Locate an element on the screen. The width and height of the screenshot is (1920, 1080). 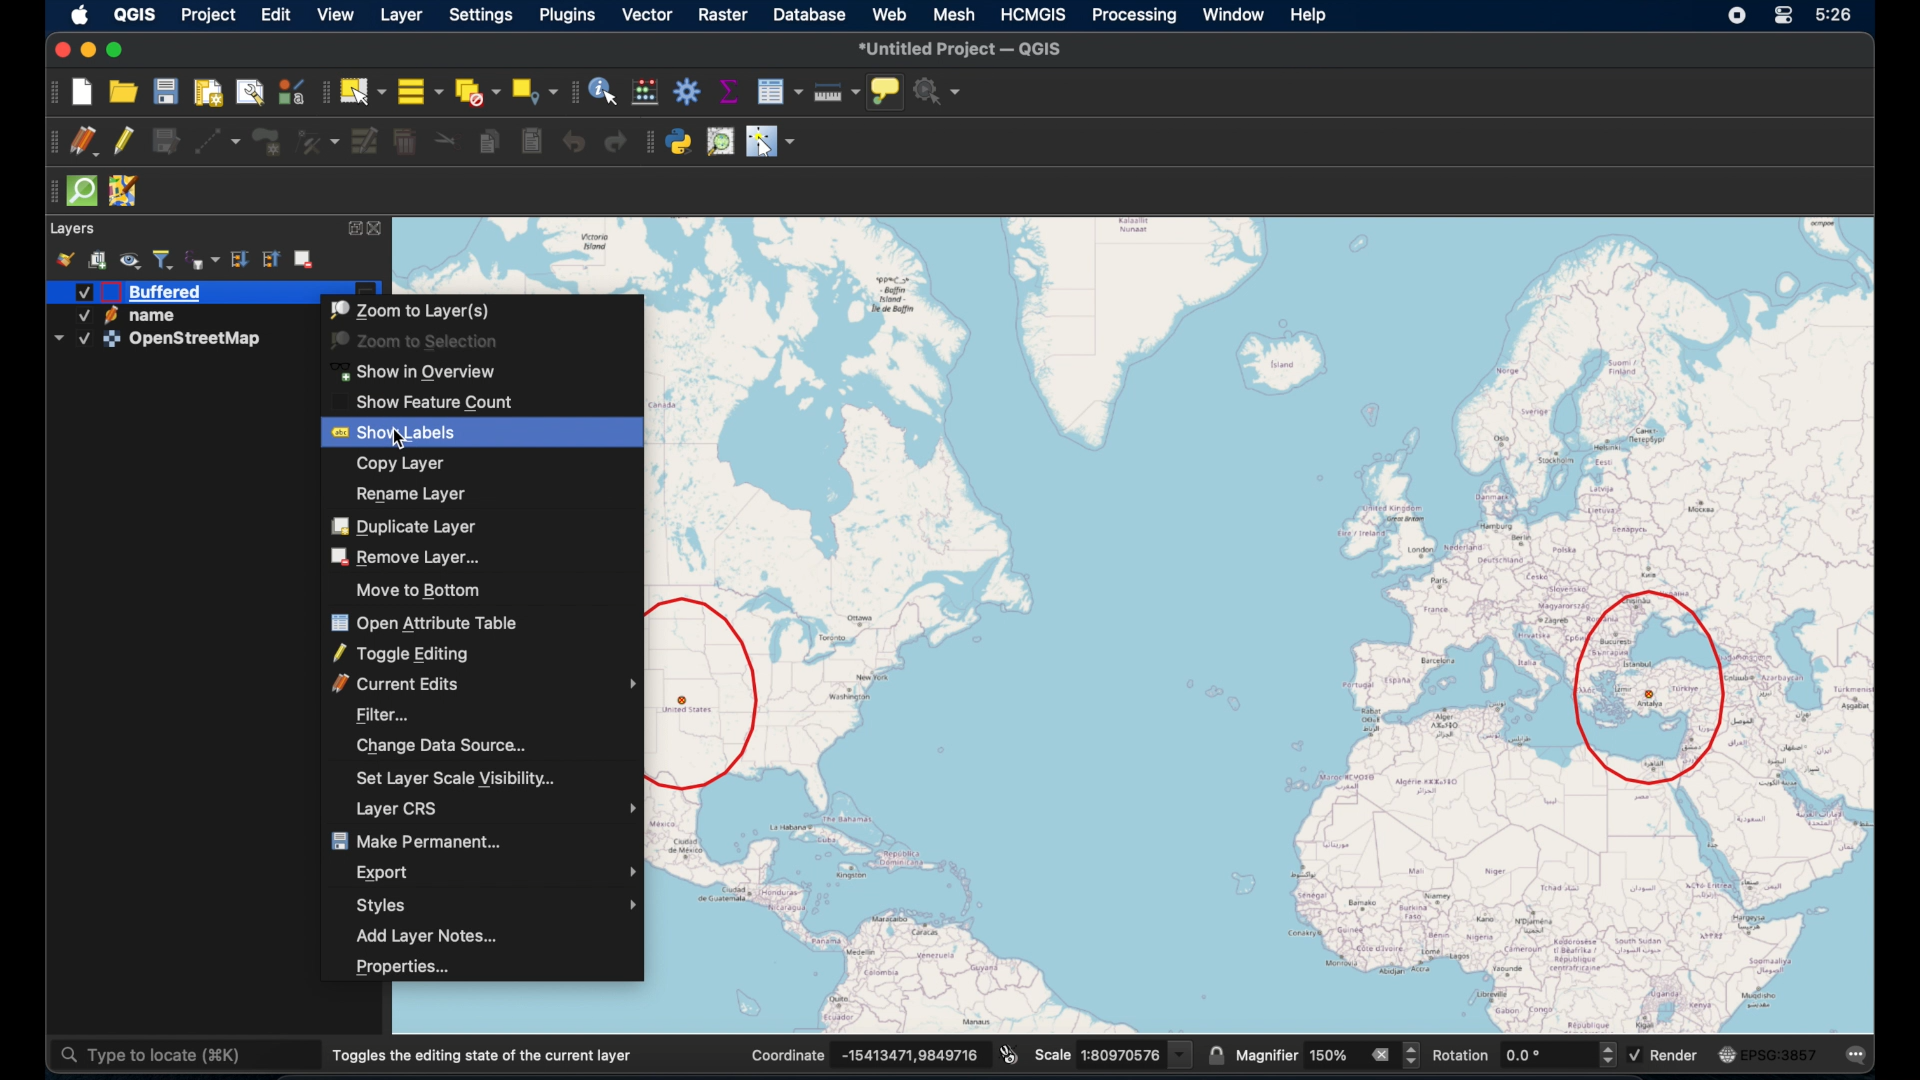
paste features is located at coordinates (532, 142).